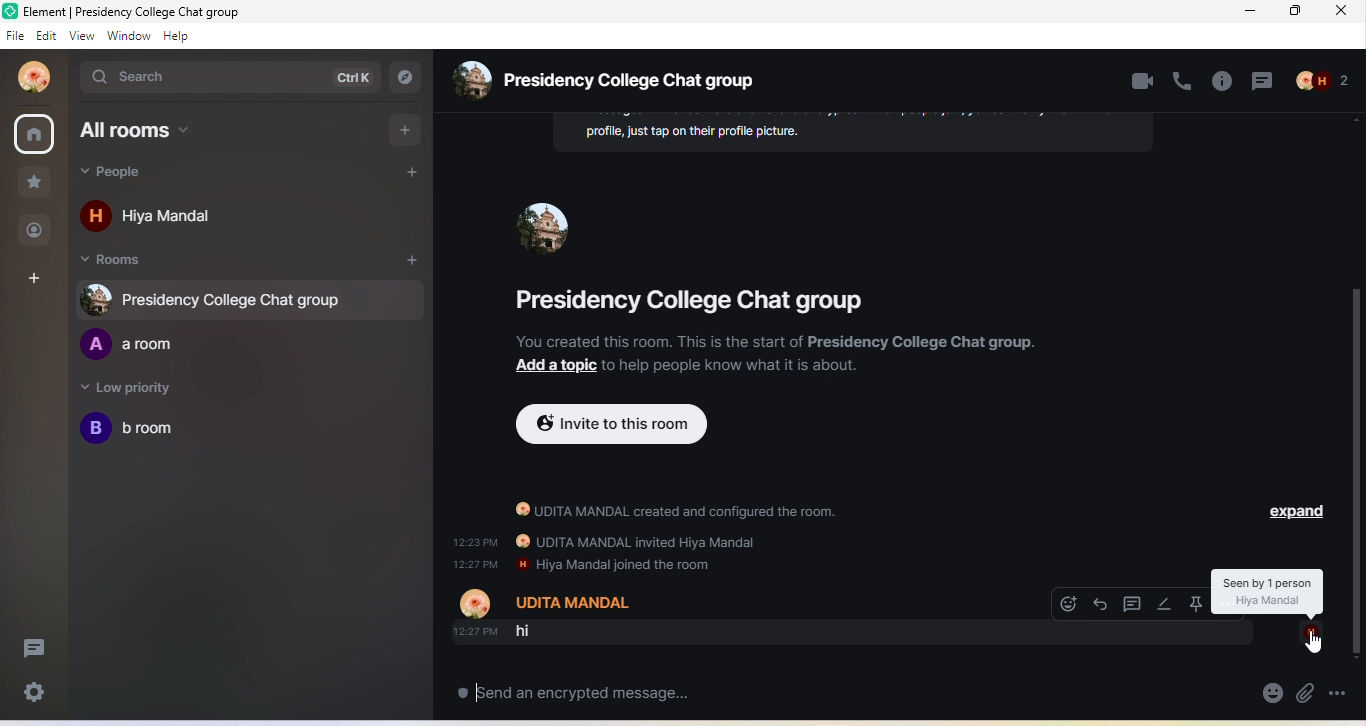  I want to click on window, so click(129, 36).